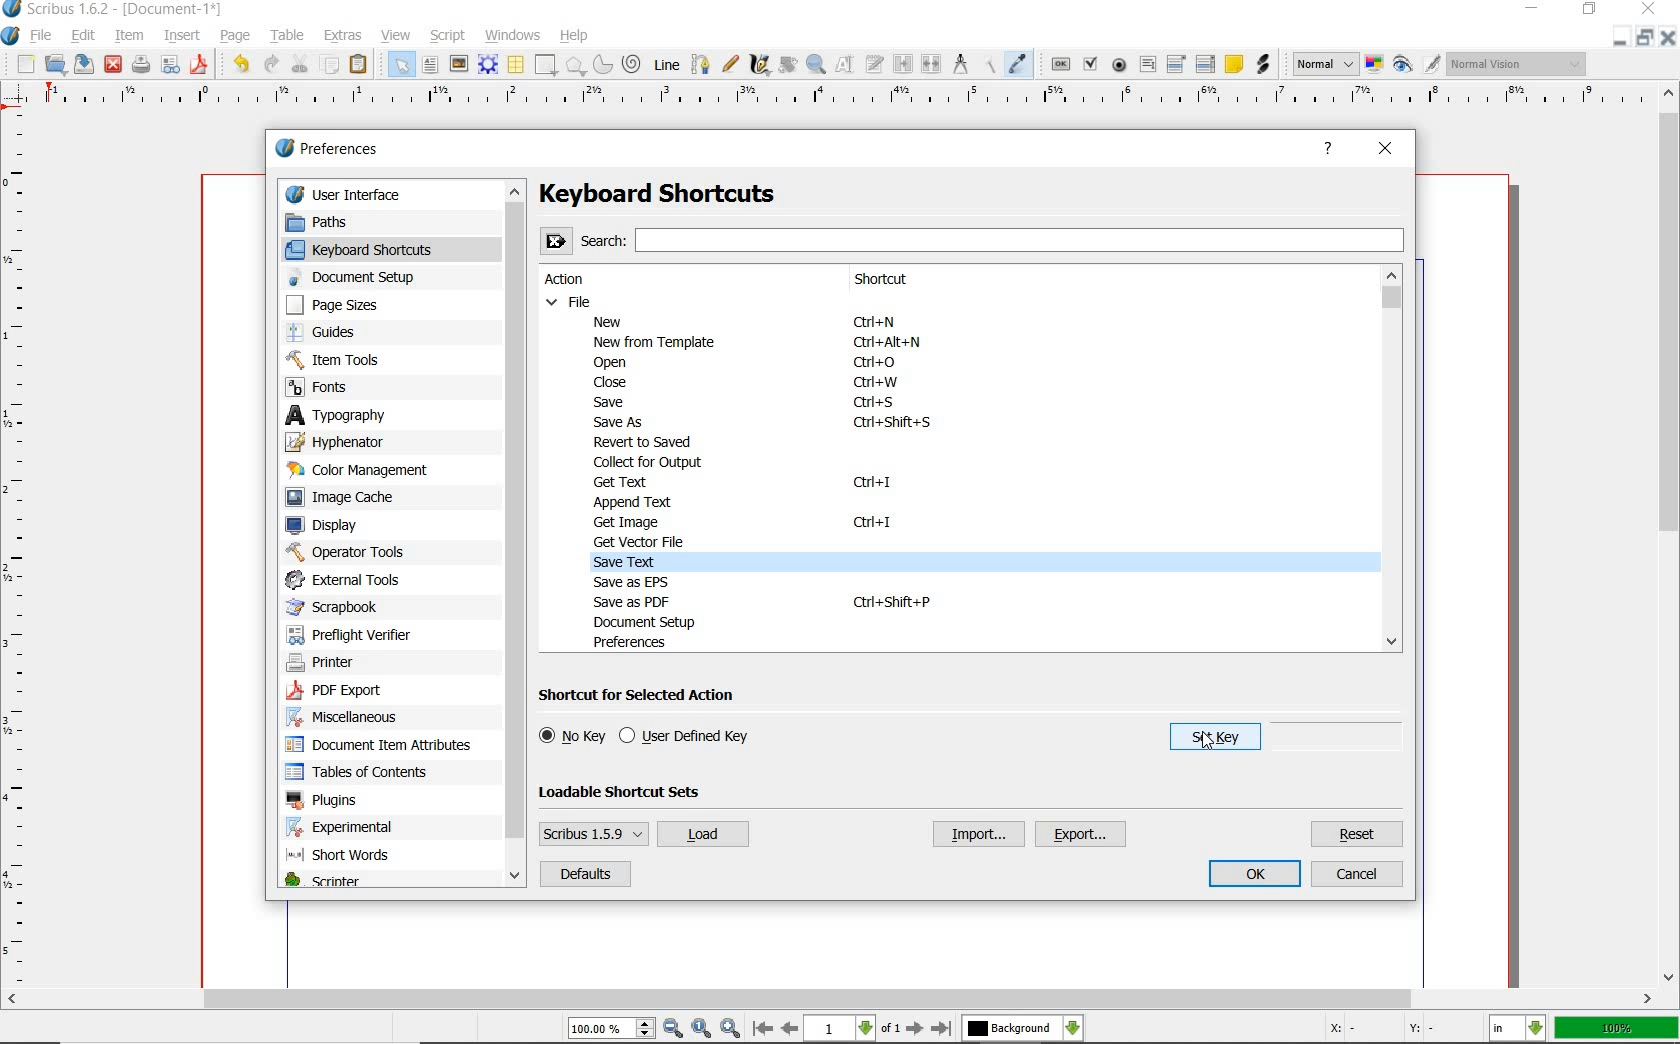  What do you see at coordinates (876, 384) in the screenshot?
I see `Ctrl + W` at bounding box center [876, 384].